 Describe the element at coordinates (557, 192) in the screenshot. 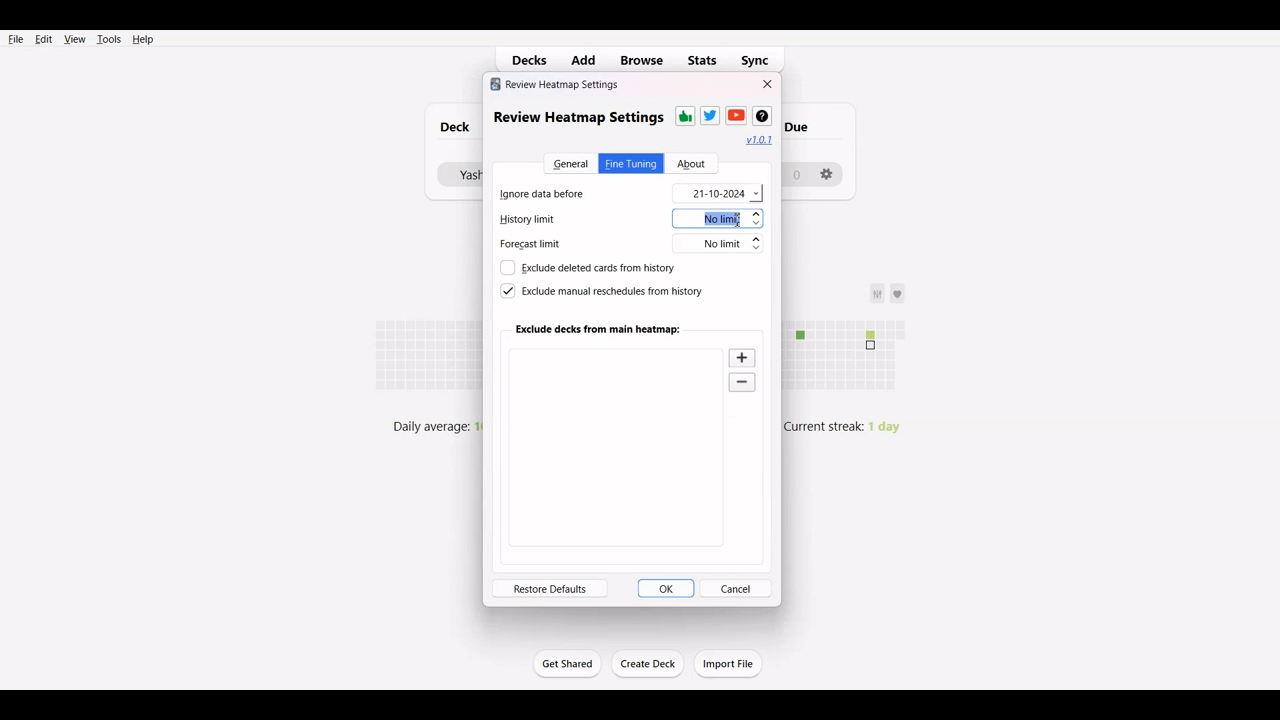

I see `Ignore data before` at that location.